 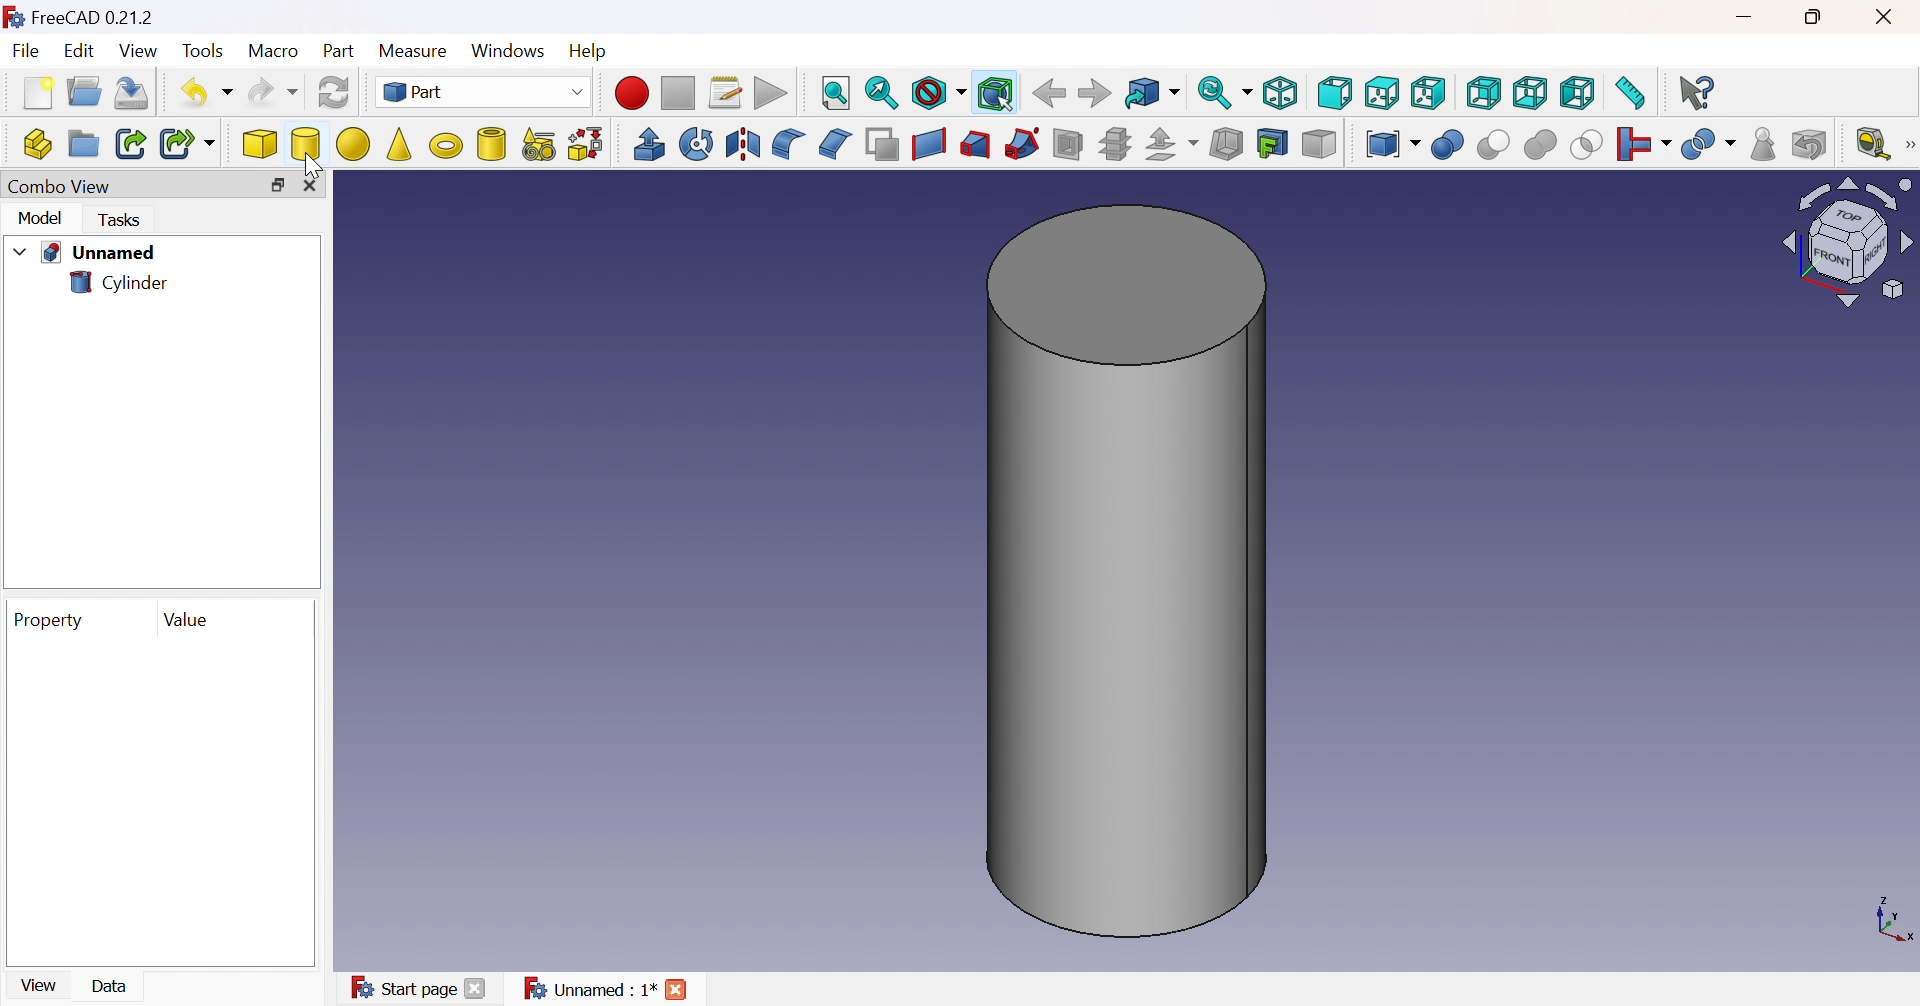 I want to click on x, y axis, so click(x=1894, y=922).